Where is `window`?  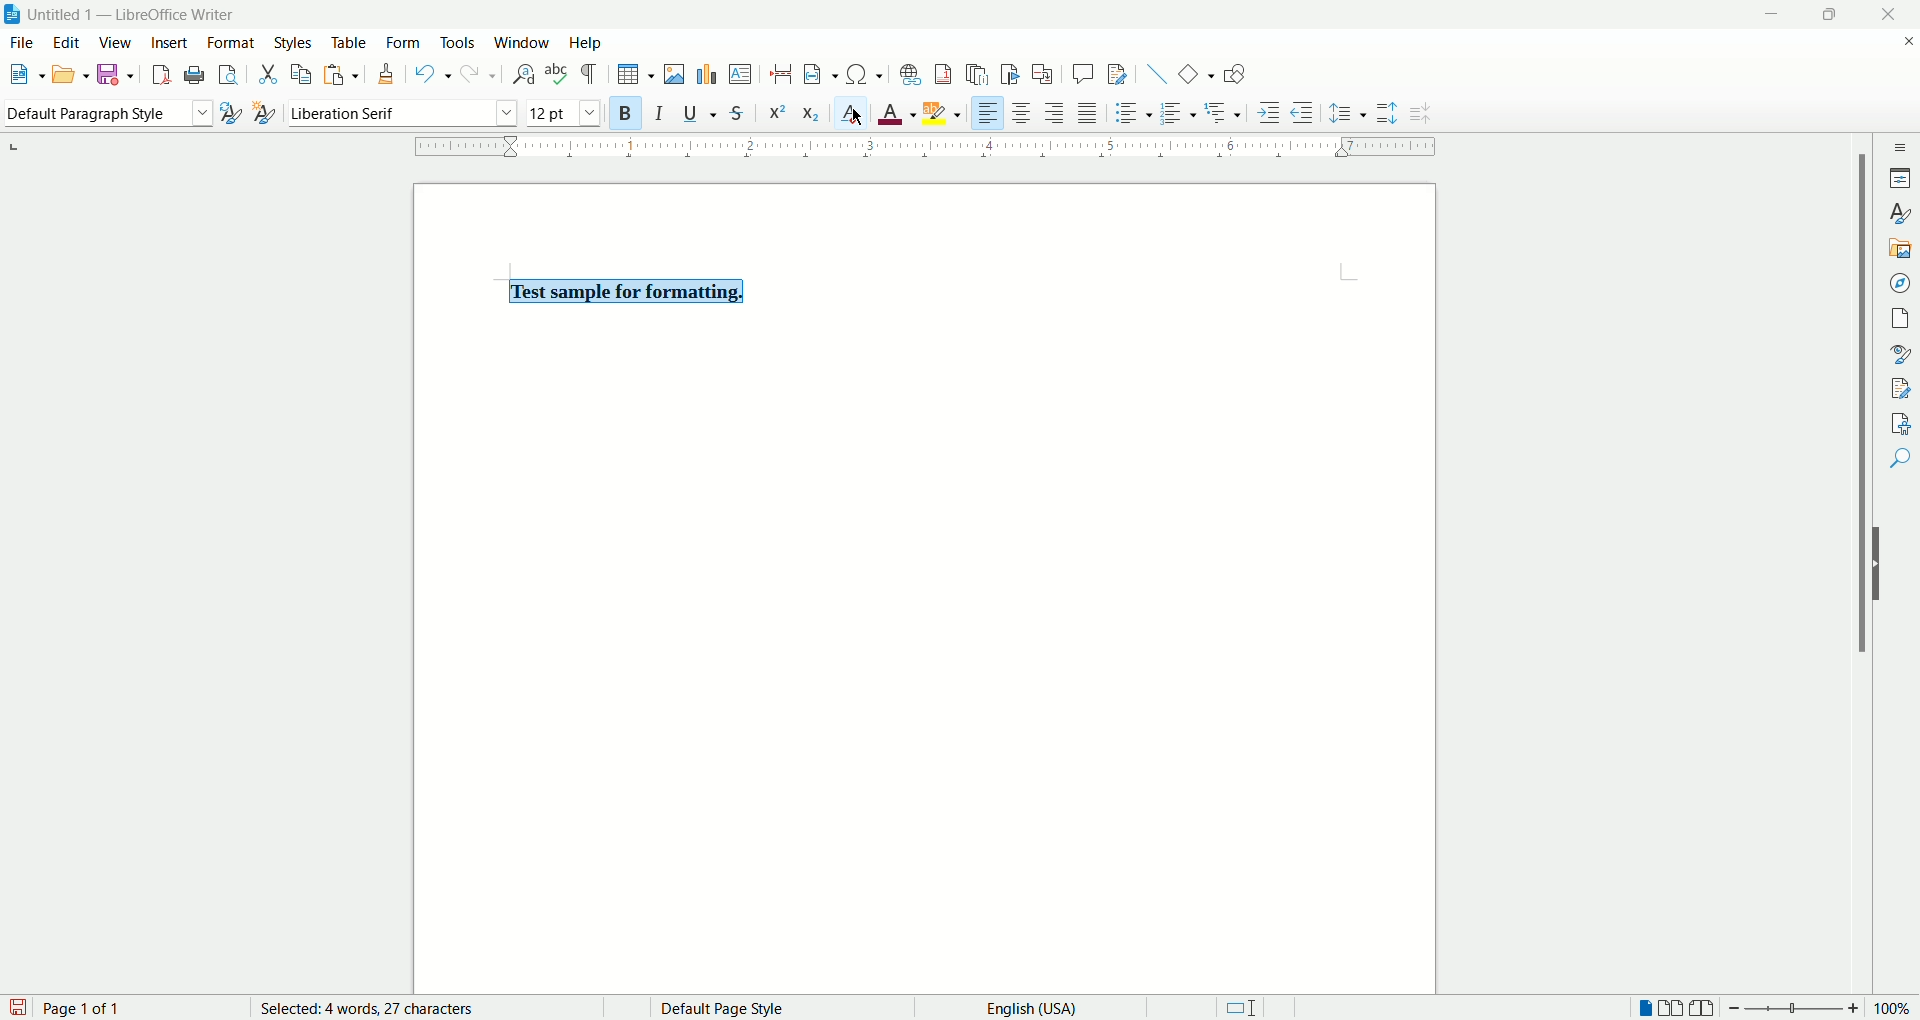
window is located at coordinates (525, 44).